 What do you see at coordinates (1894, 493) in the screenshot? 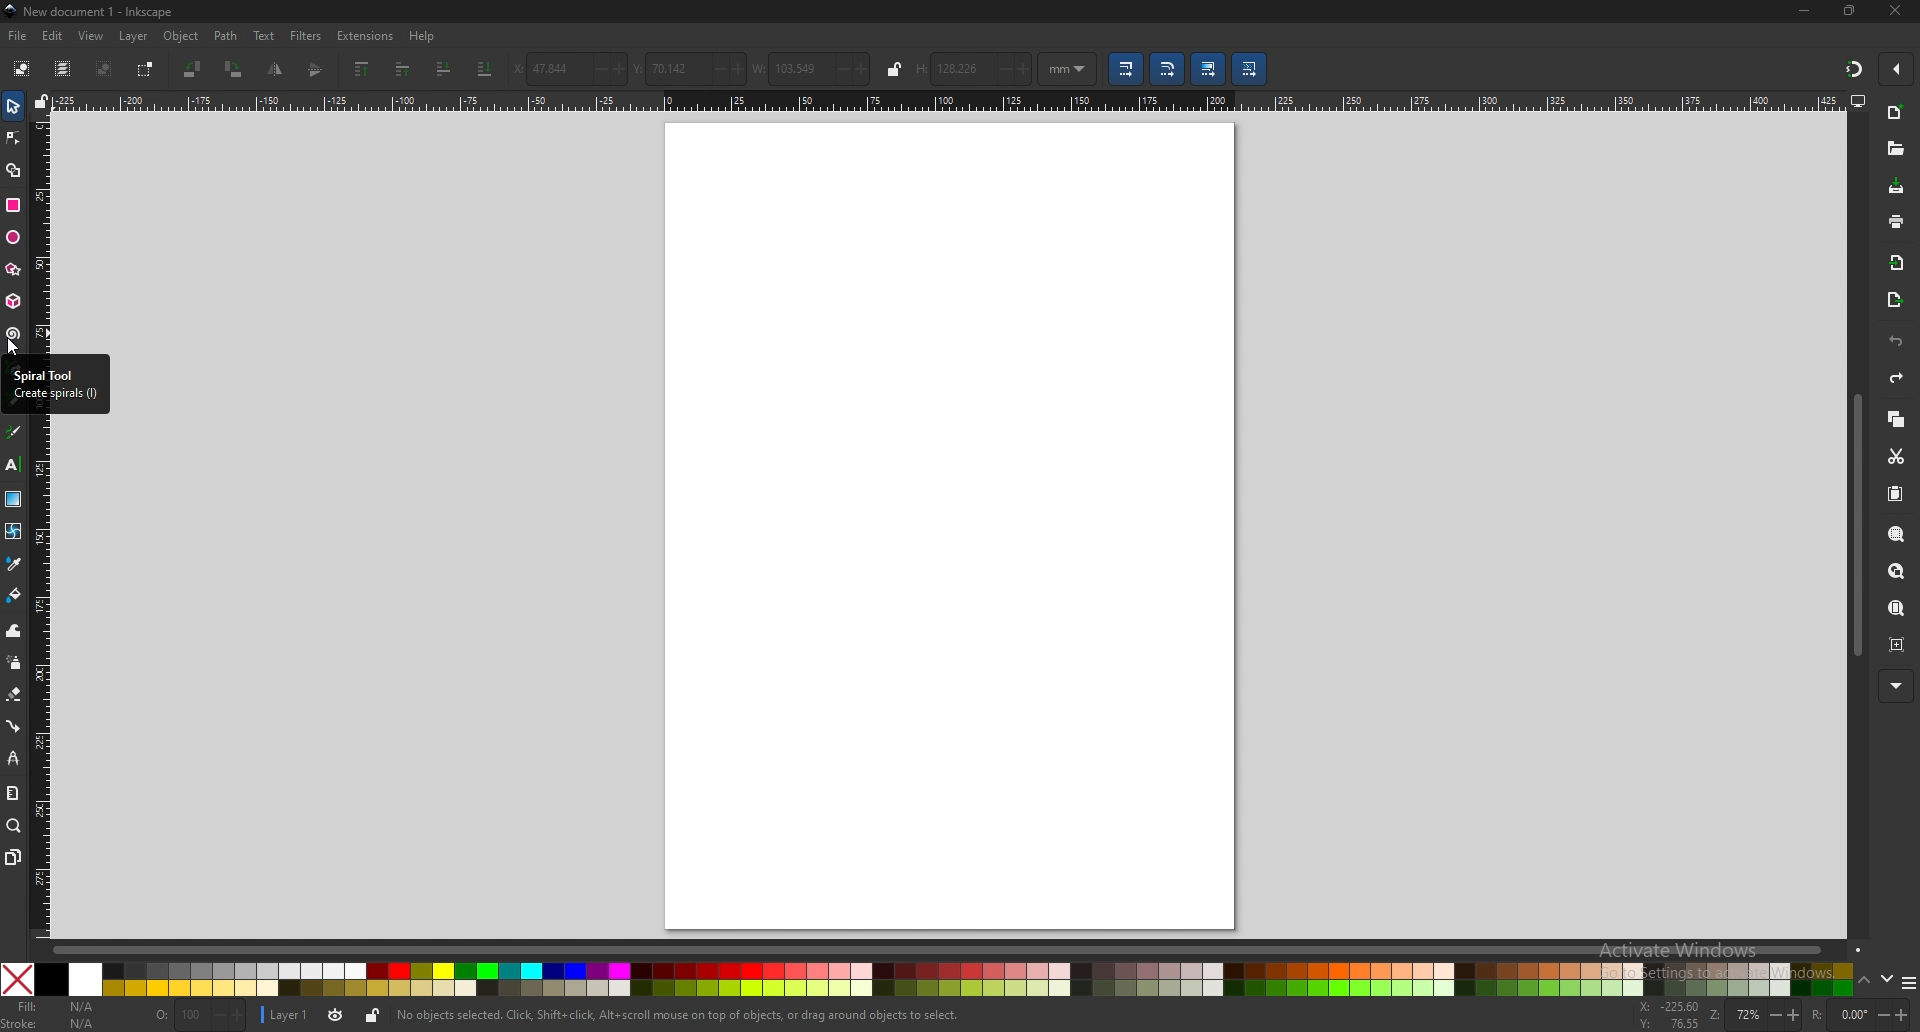
I see `paste` at bounding box center [1894, 493].